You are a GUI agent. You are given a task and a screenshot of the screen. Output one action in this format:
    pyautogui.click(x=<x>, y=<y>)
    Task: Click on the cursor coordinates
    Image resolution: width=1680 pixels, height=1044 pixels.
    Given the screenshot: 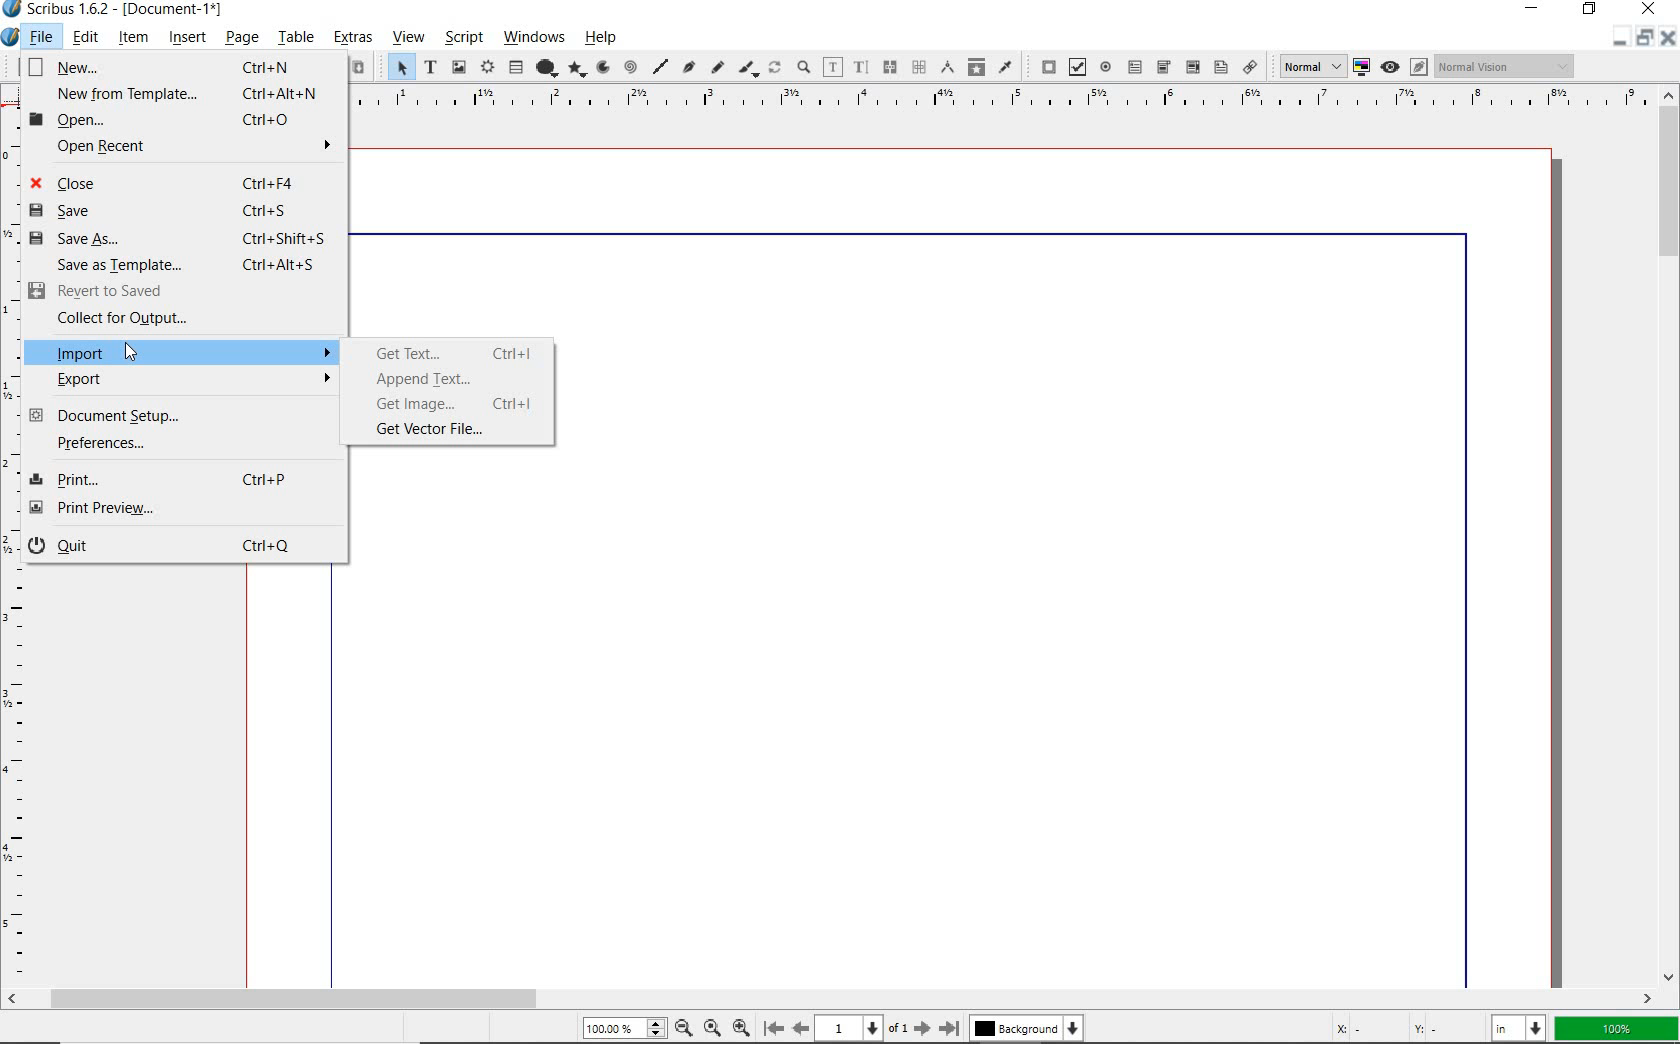 What is the action you would take?
    pyautogui.click(x=1405, y=1029)
    